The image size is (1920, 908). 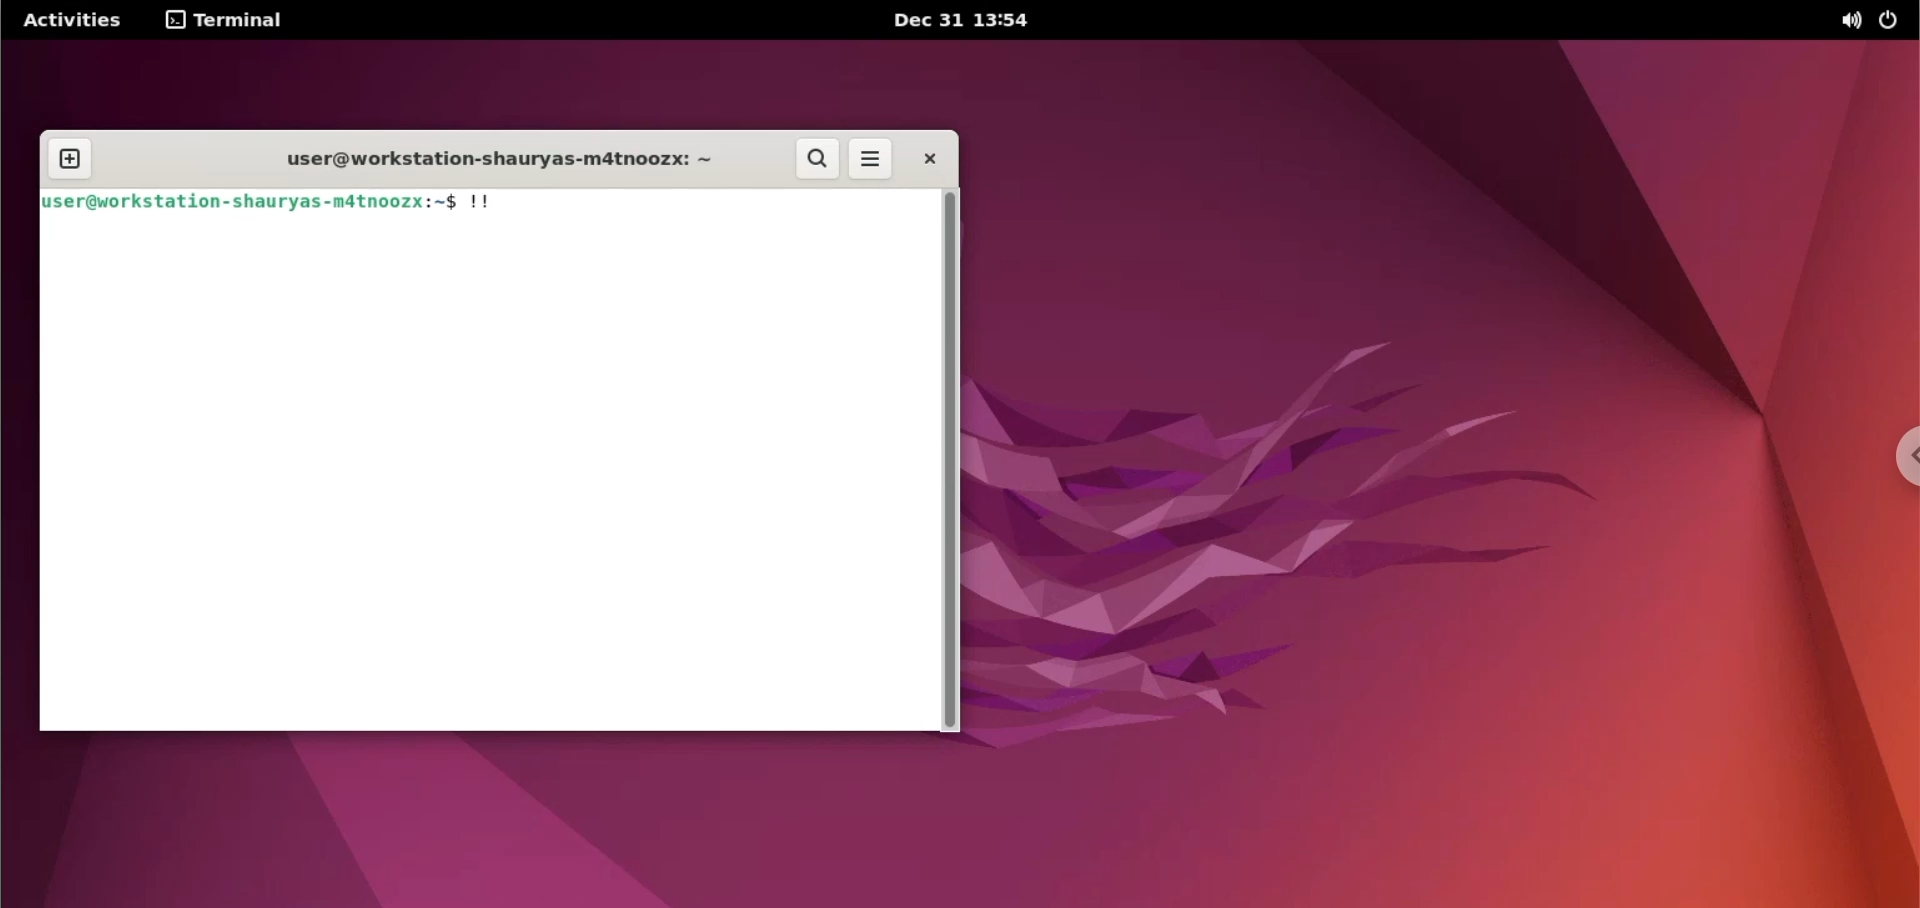 What do you see at coordinates (1847, 21) in the screenshot?
I see `sound options` at bounding box center [1847, 21].